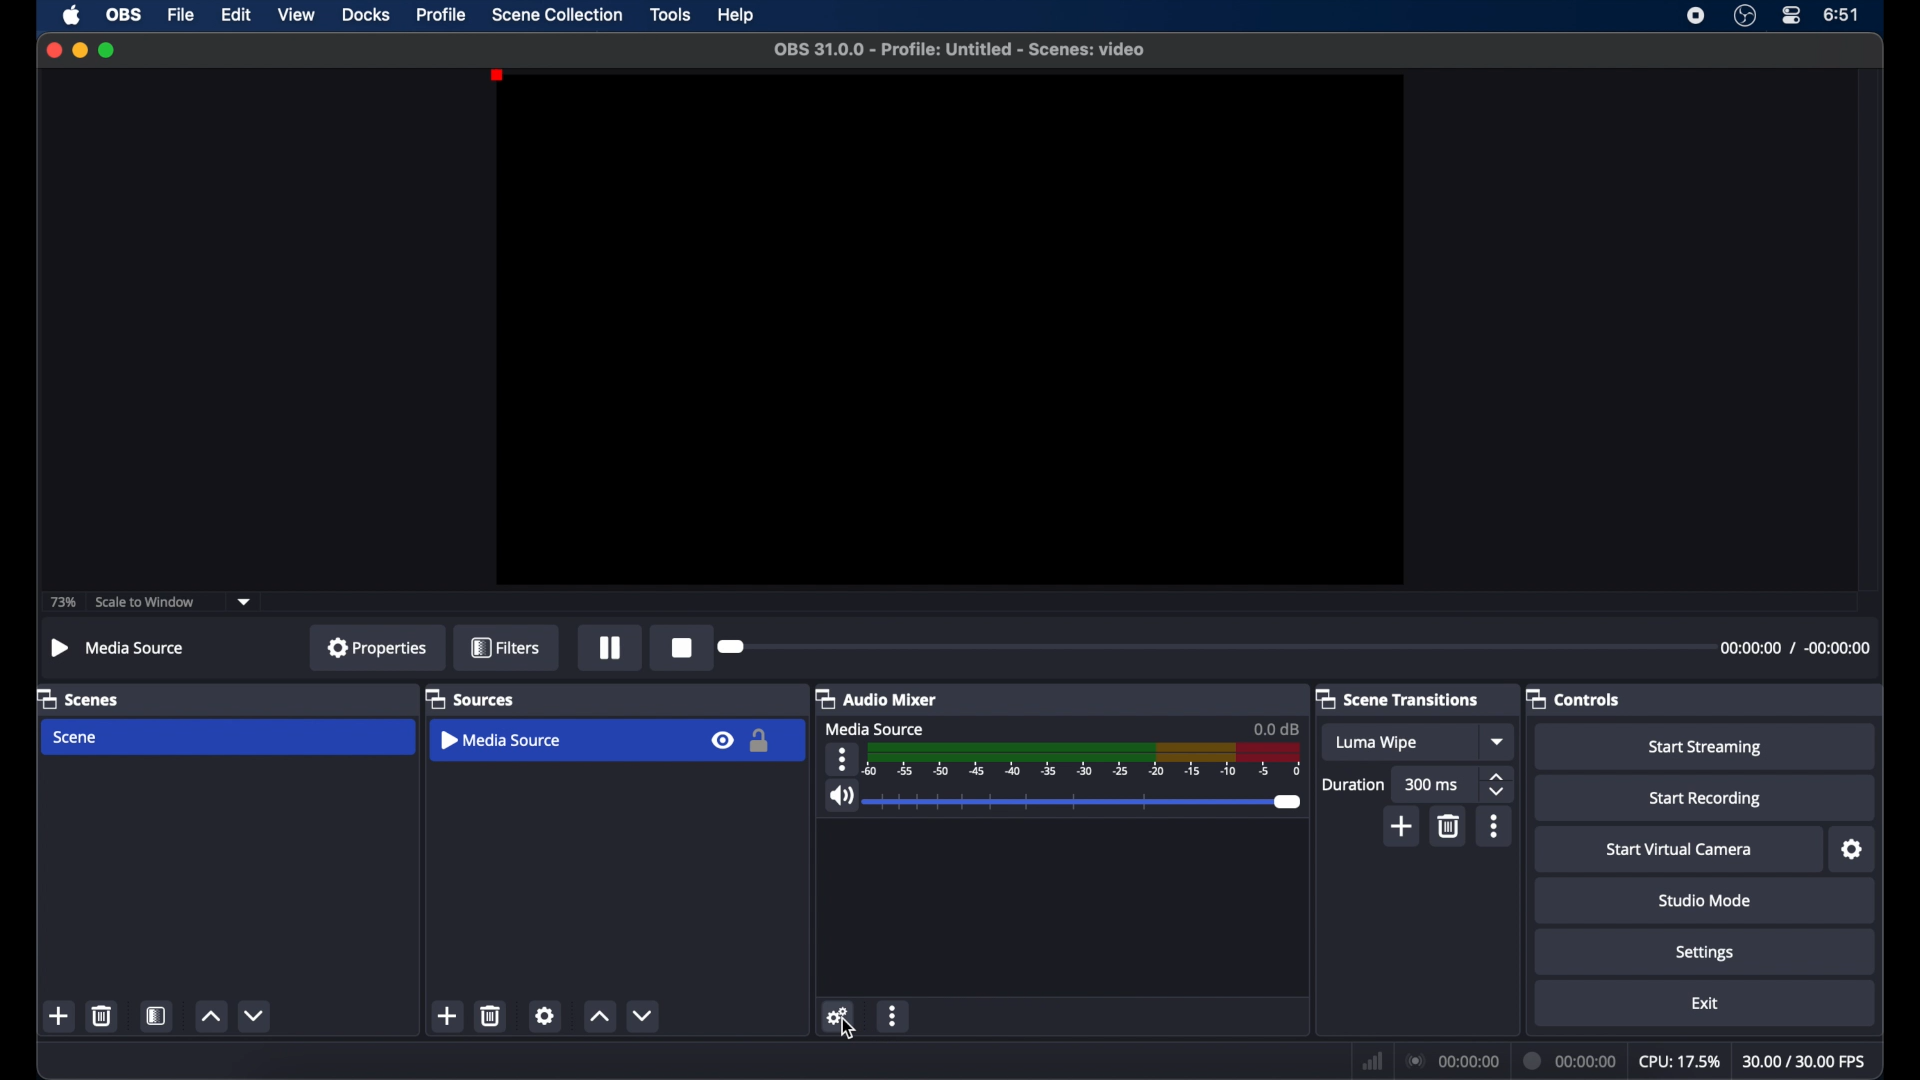  I want to click on add, so click(448, 1015).